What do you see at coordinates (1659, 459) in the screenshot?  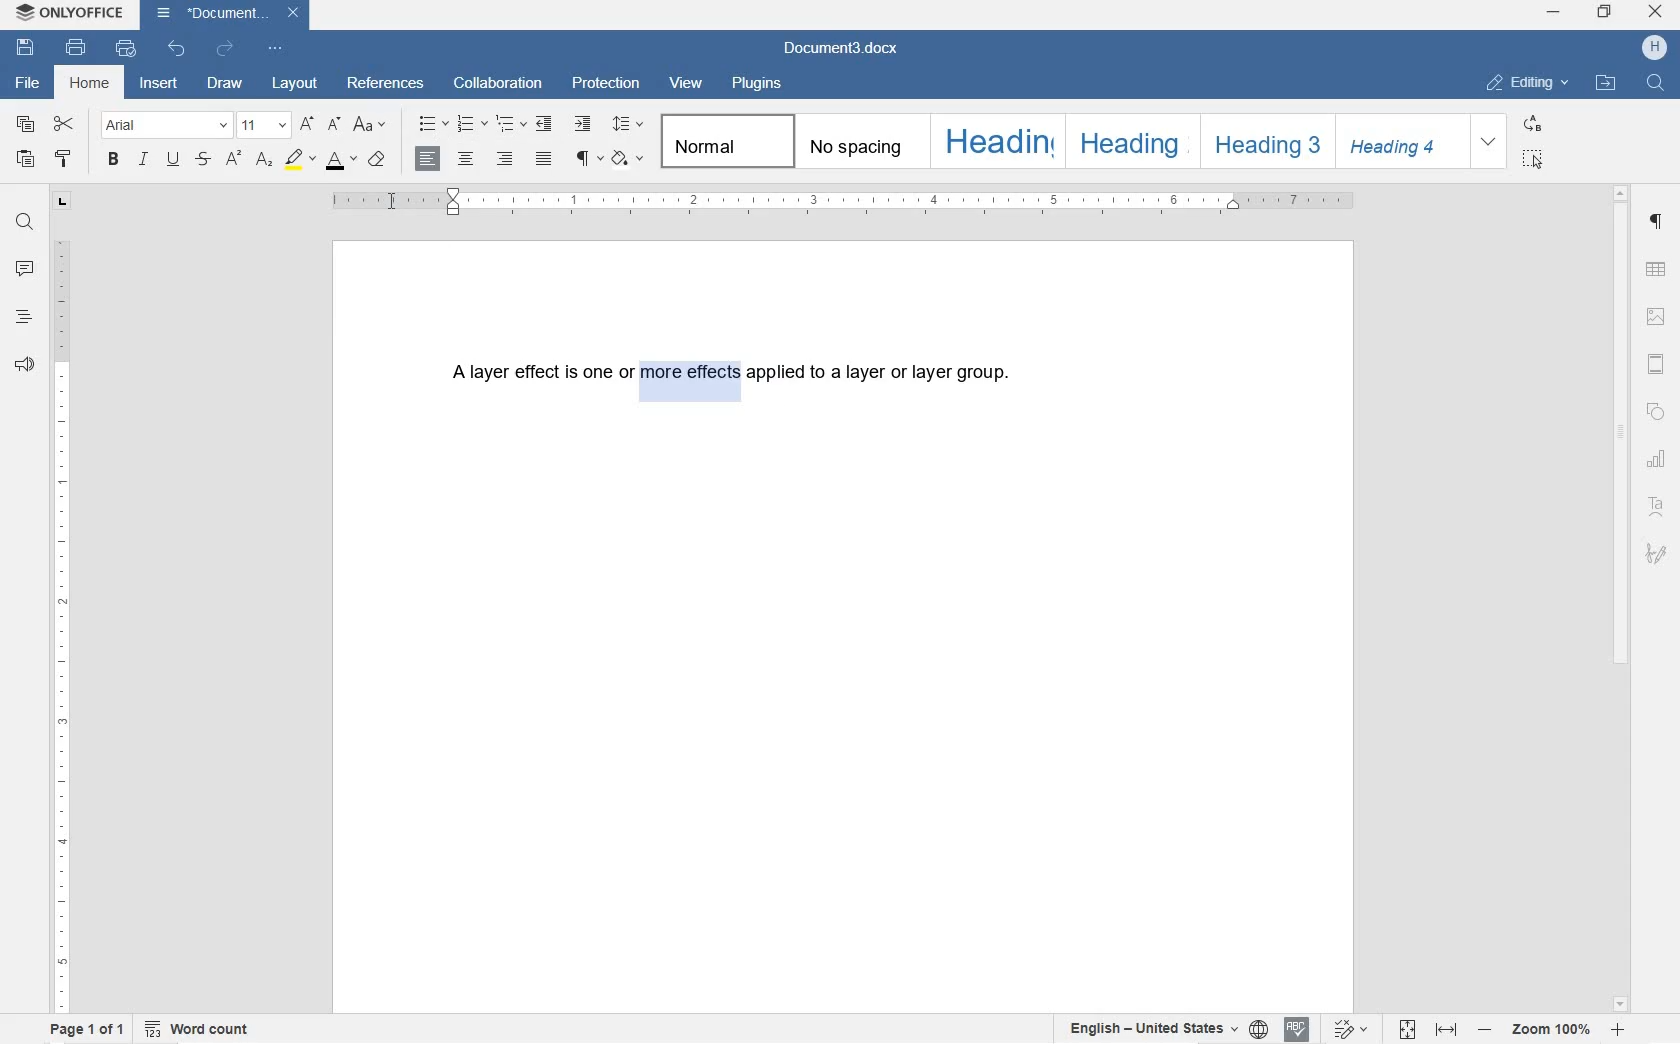 I see `CHART` at bounding box center [1659, 459].